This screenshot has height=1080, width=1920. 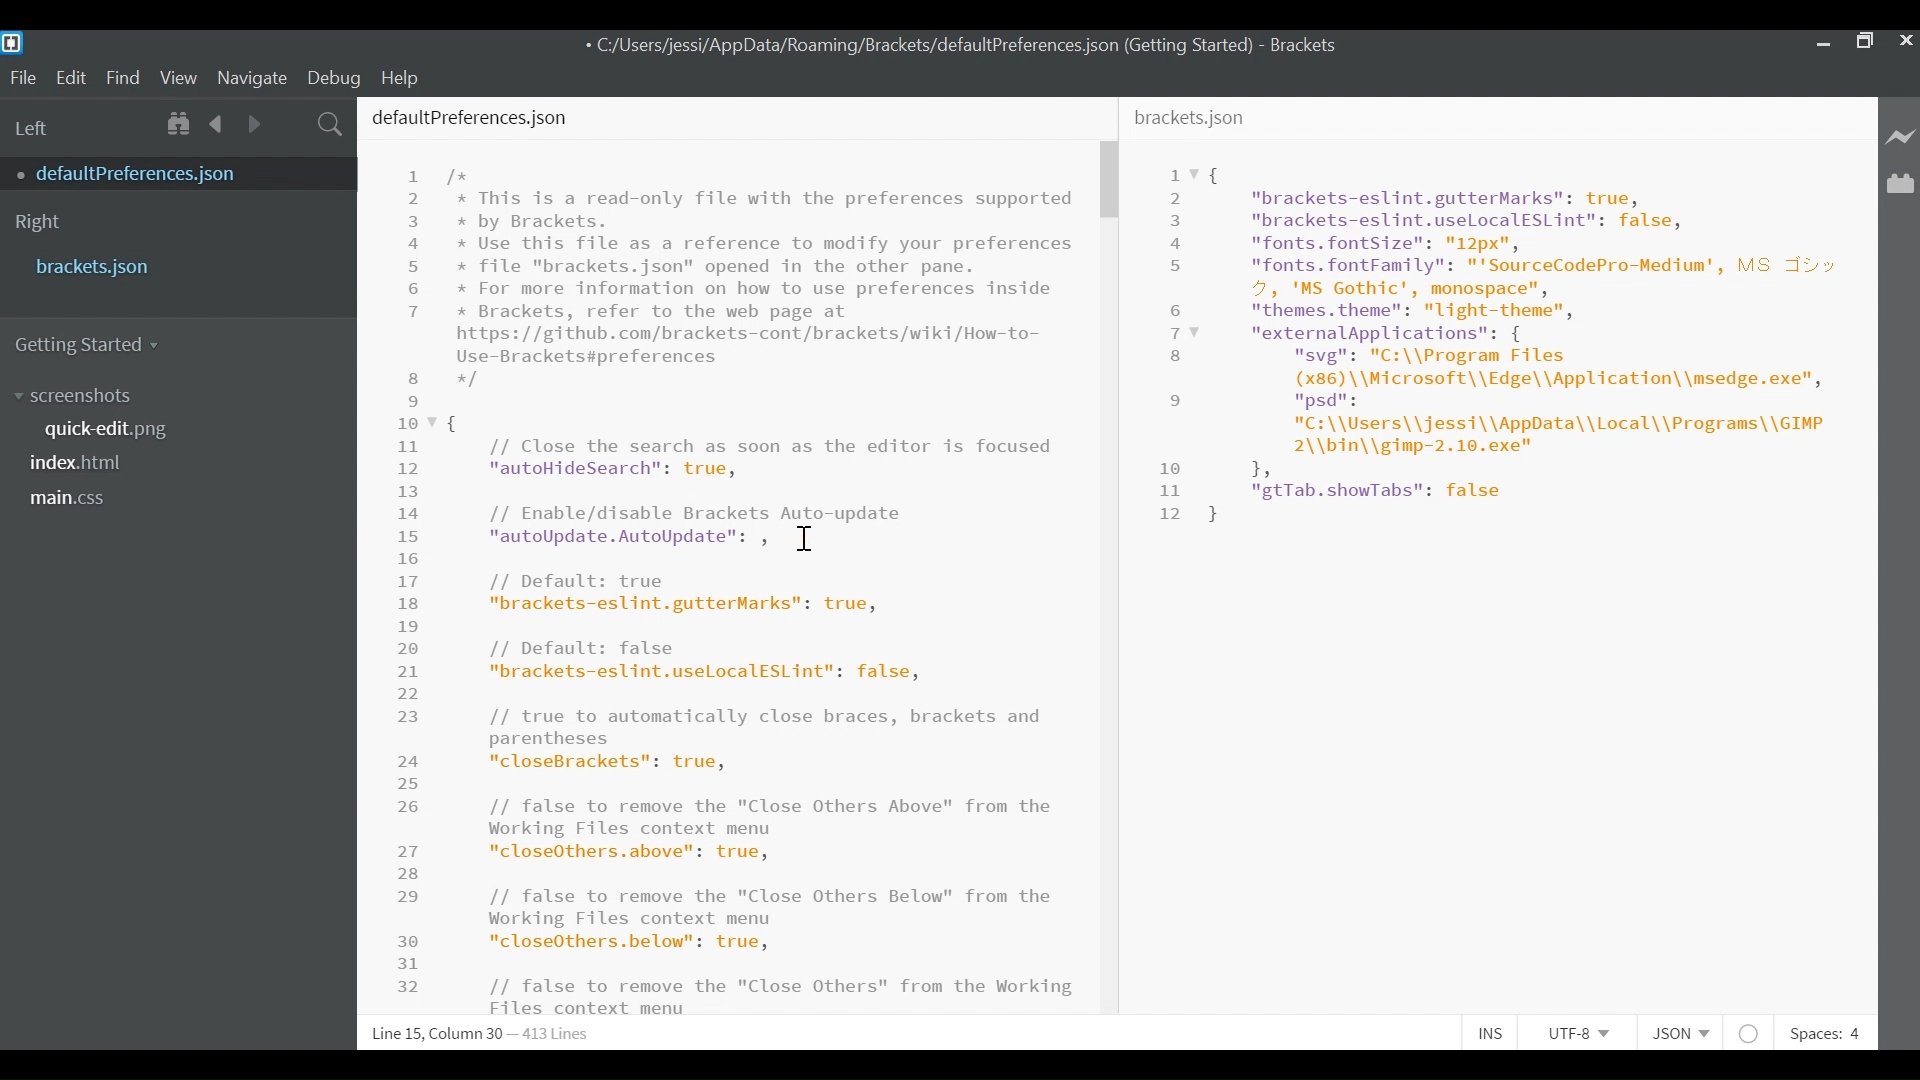 I want to click on Toggle Insert or Overwrite, so click(x=1491, y=1035).